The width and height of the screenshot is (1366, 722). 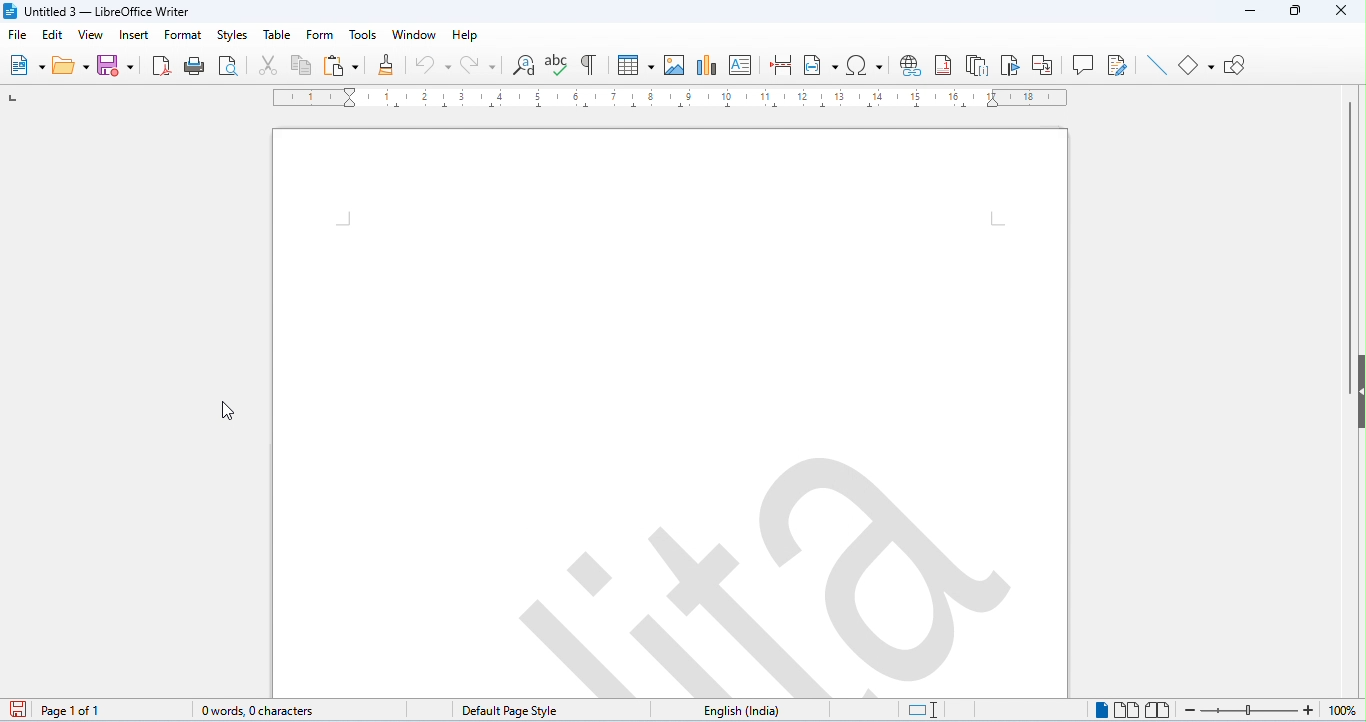 What do you see at coordinates (677, 65) in the screenshot?
I see `insert image` at bounding box center [677, 65].